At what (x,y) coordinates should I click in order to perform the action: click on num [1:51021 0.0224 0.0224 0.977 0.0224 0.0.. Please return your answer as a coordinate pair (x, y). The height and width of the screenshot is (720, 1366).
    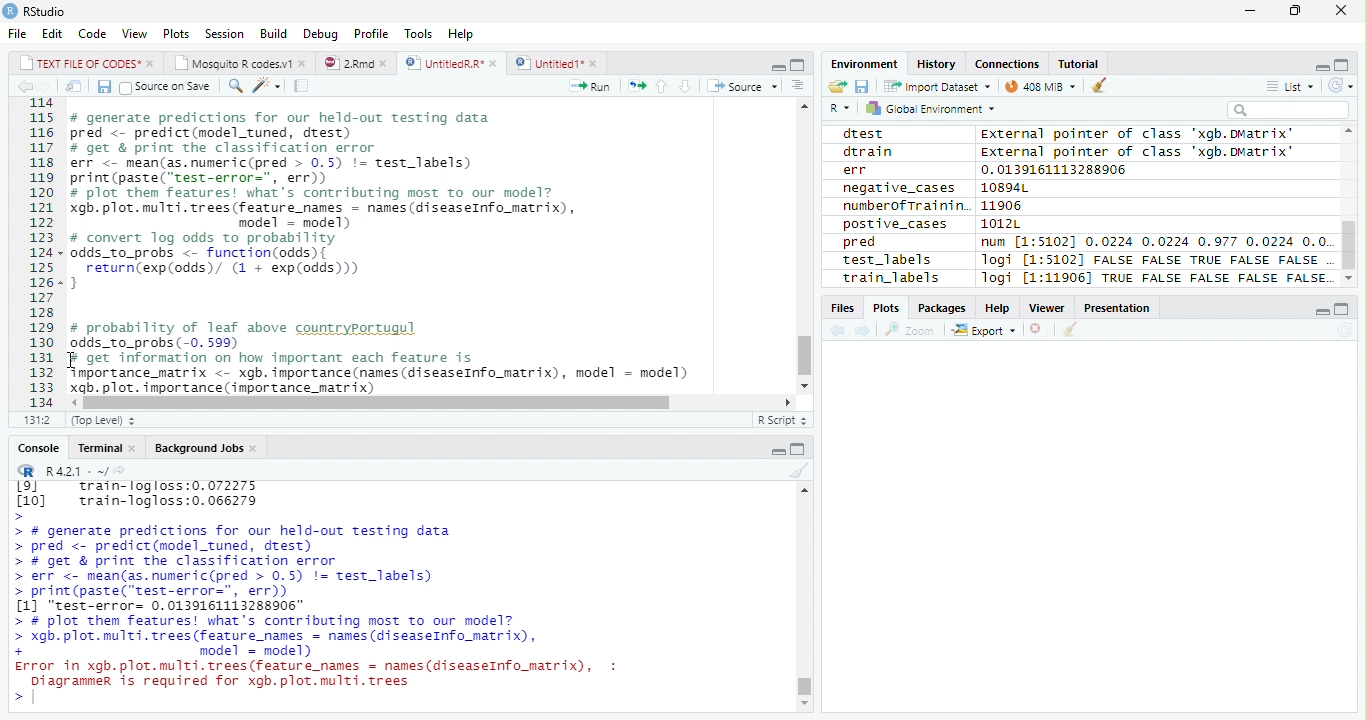
    Looking at the image, I should click on (1155, 240).